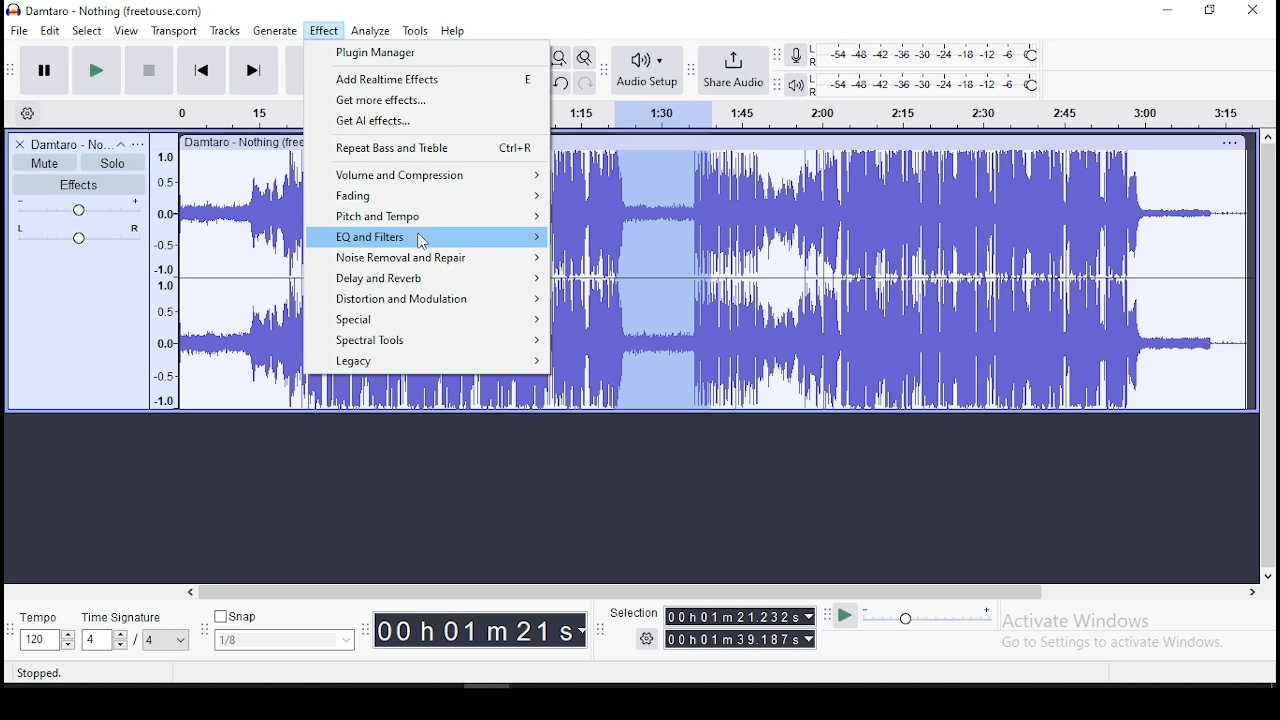 This screenshot has height=720, width=1280. What do you see at coordinates (453, 32) in the screenshot?
I see `help` at bounding box center [453, 32].